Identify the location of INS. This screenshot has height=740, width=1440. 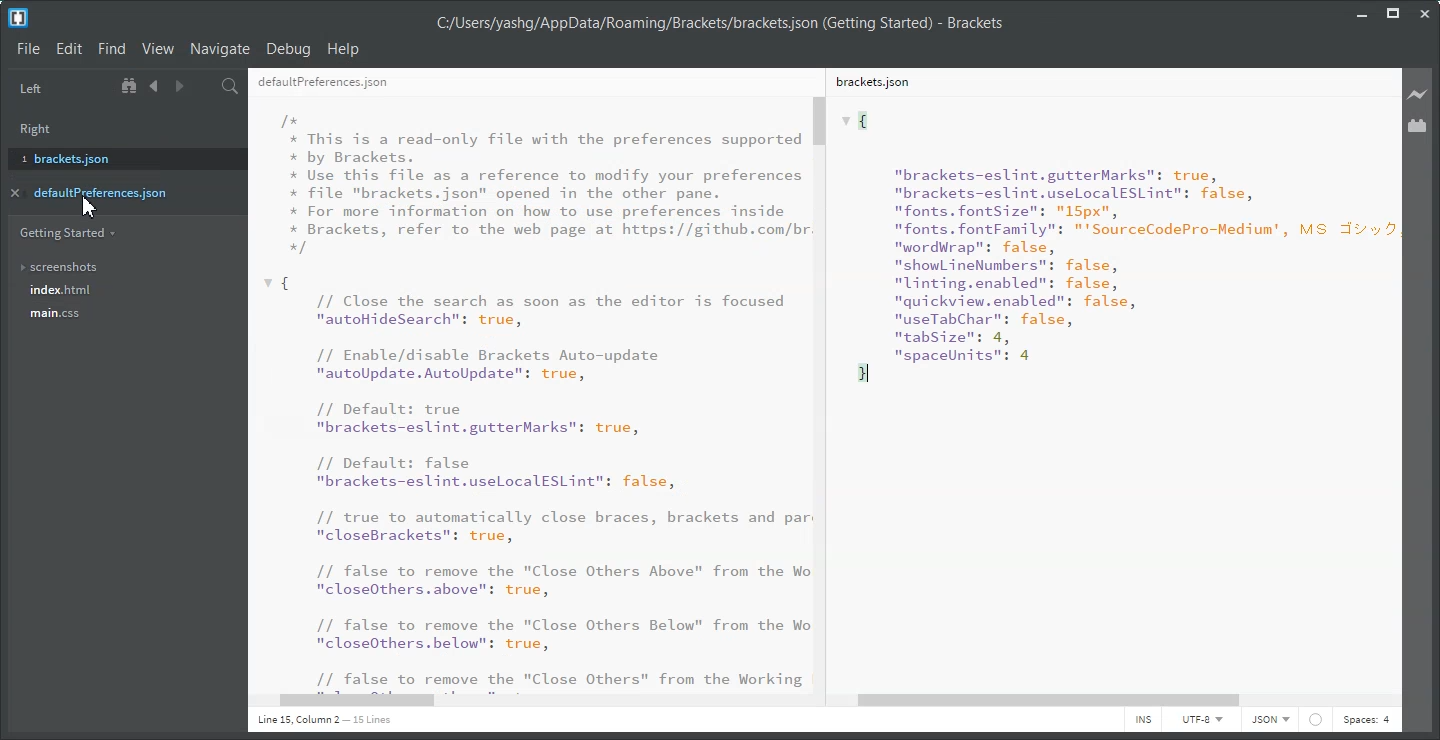
(1143, 721).